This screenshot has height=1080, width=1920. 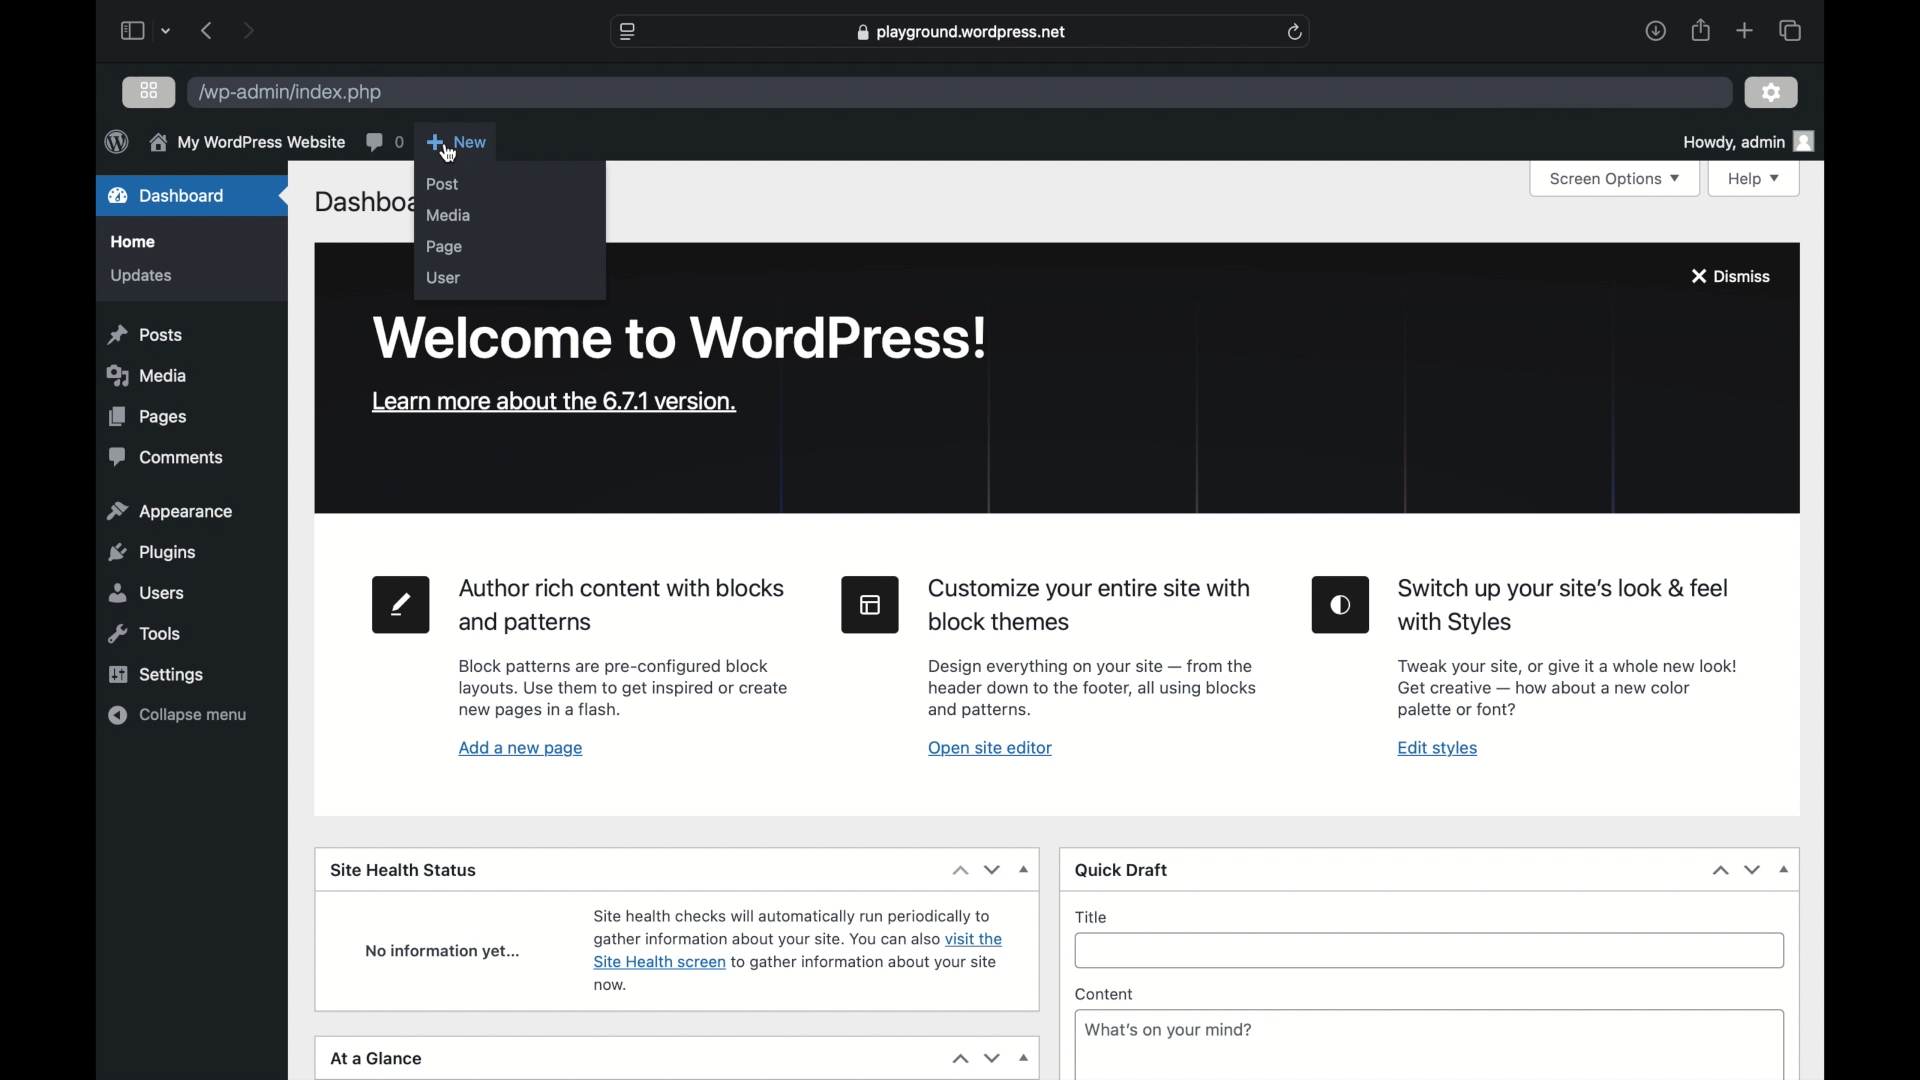 What do you see at coordinates (1093, 917) in the screenshot?
I see `title` at bounding box center [1093, 917].